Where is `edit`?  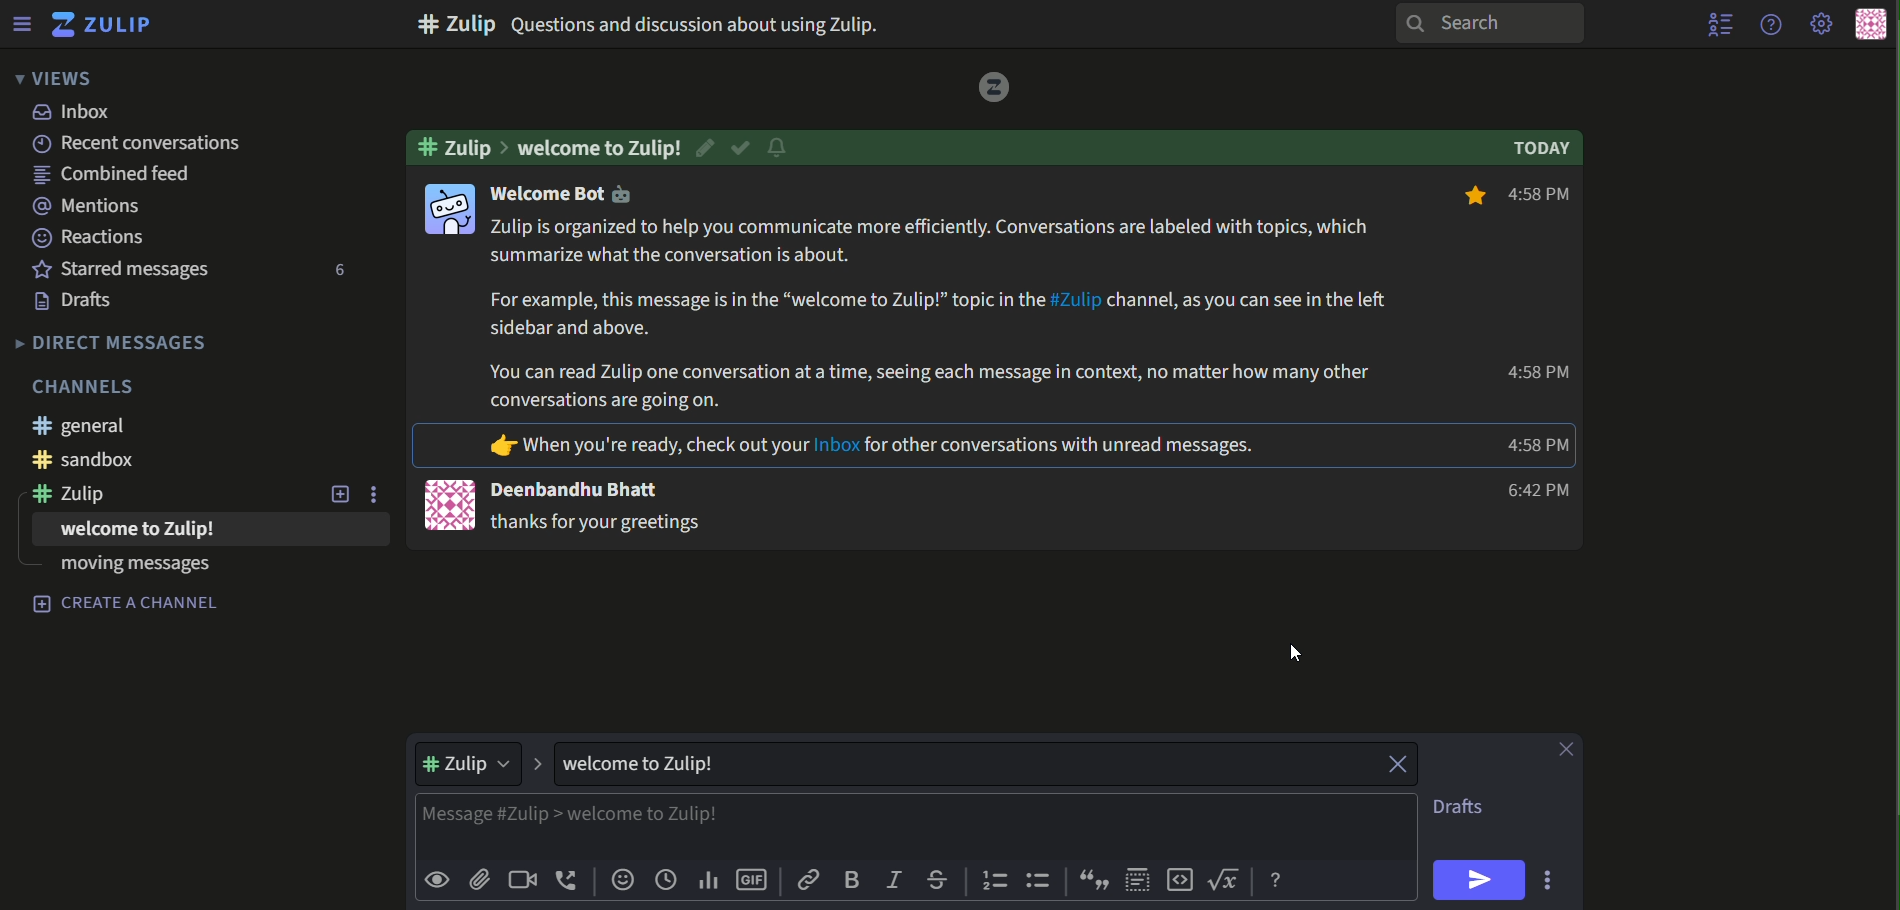
edit is located at coordinates (709, 147).